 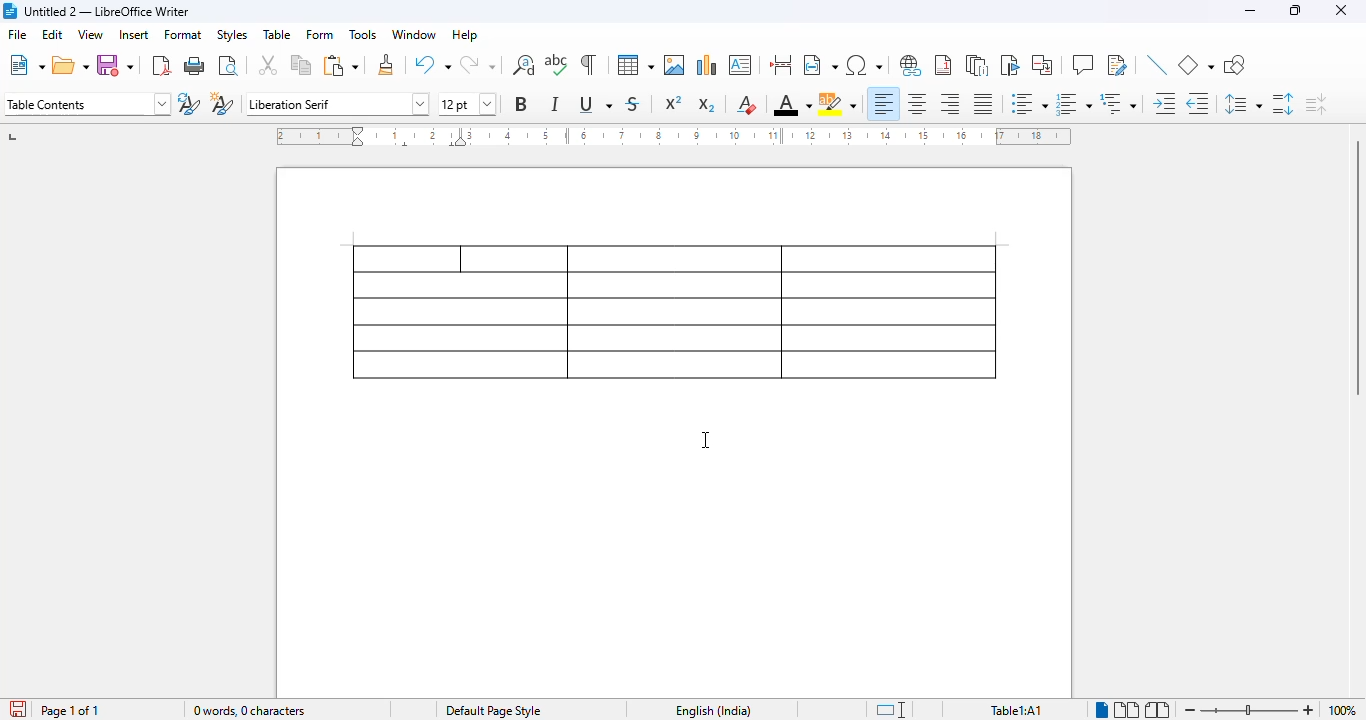 I want to click on file, so click(x=17, y=33).